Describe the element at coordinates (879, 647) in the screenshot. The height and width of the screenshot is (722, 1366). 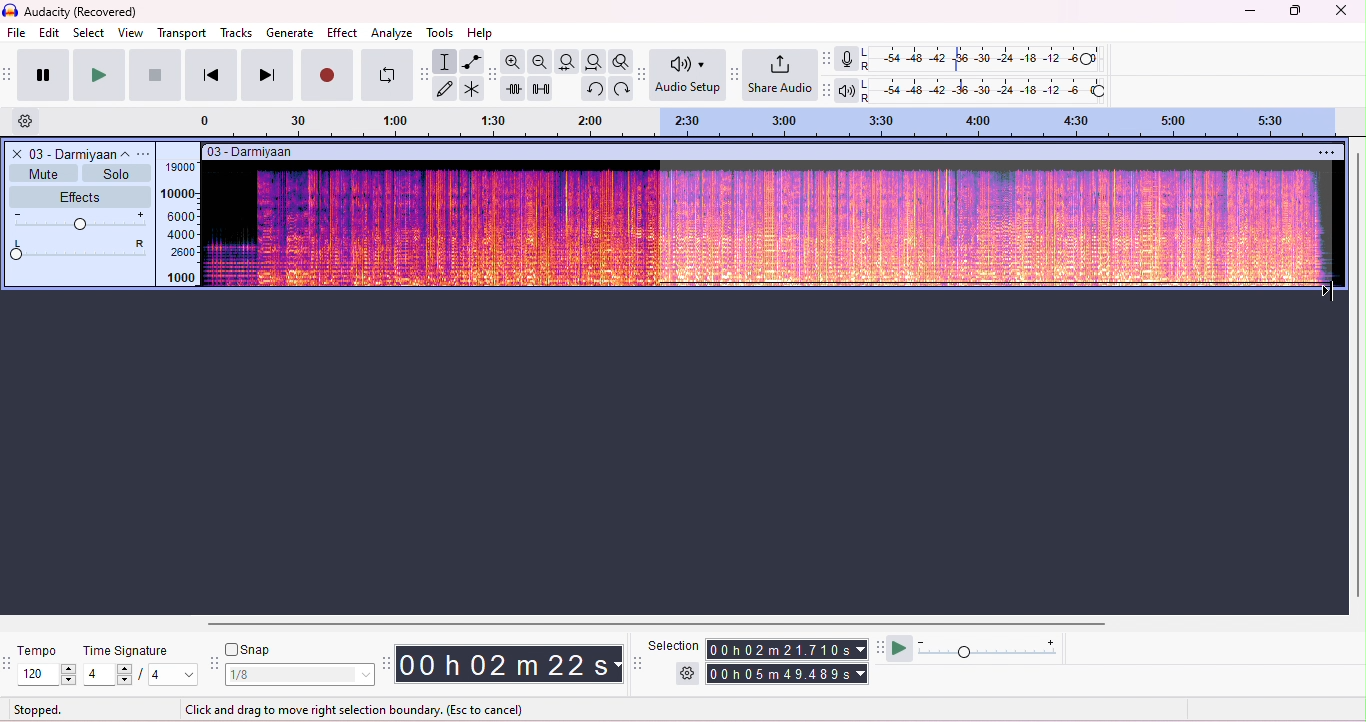
I see `play at speed tool bar` at that location.